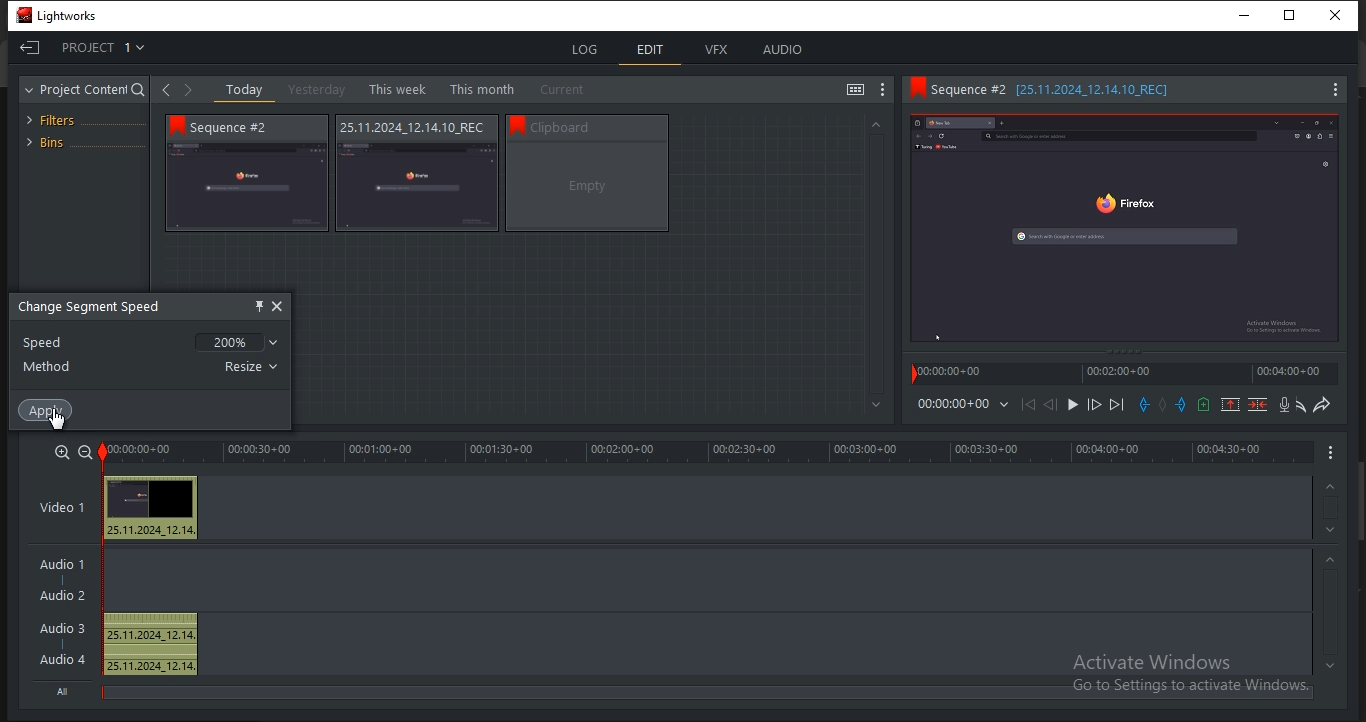  Describe the element at coordinates (1329, 89) in the screenshot. I see `Menu` at that location.